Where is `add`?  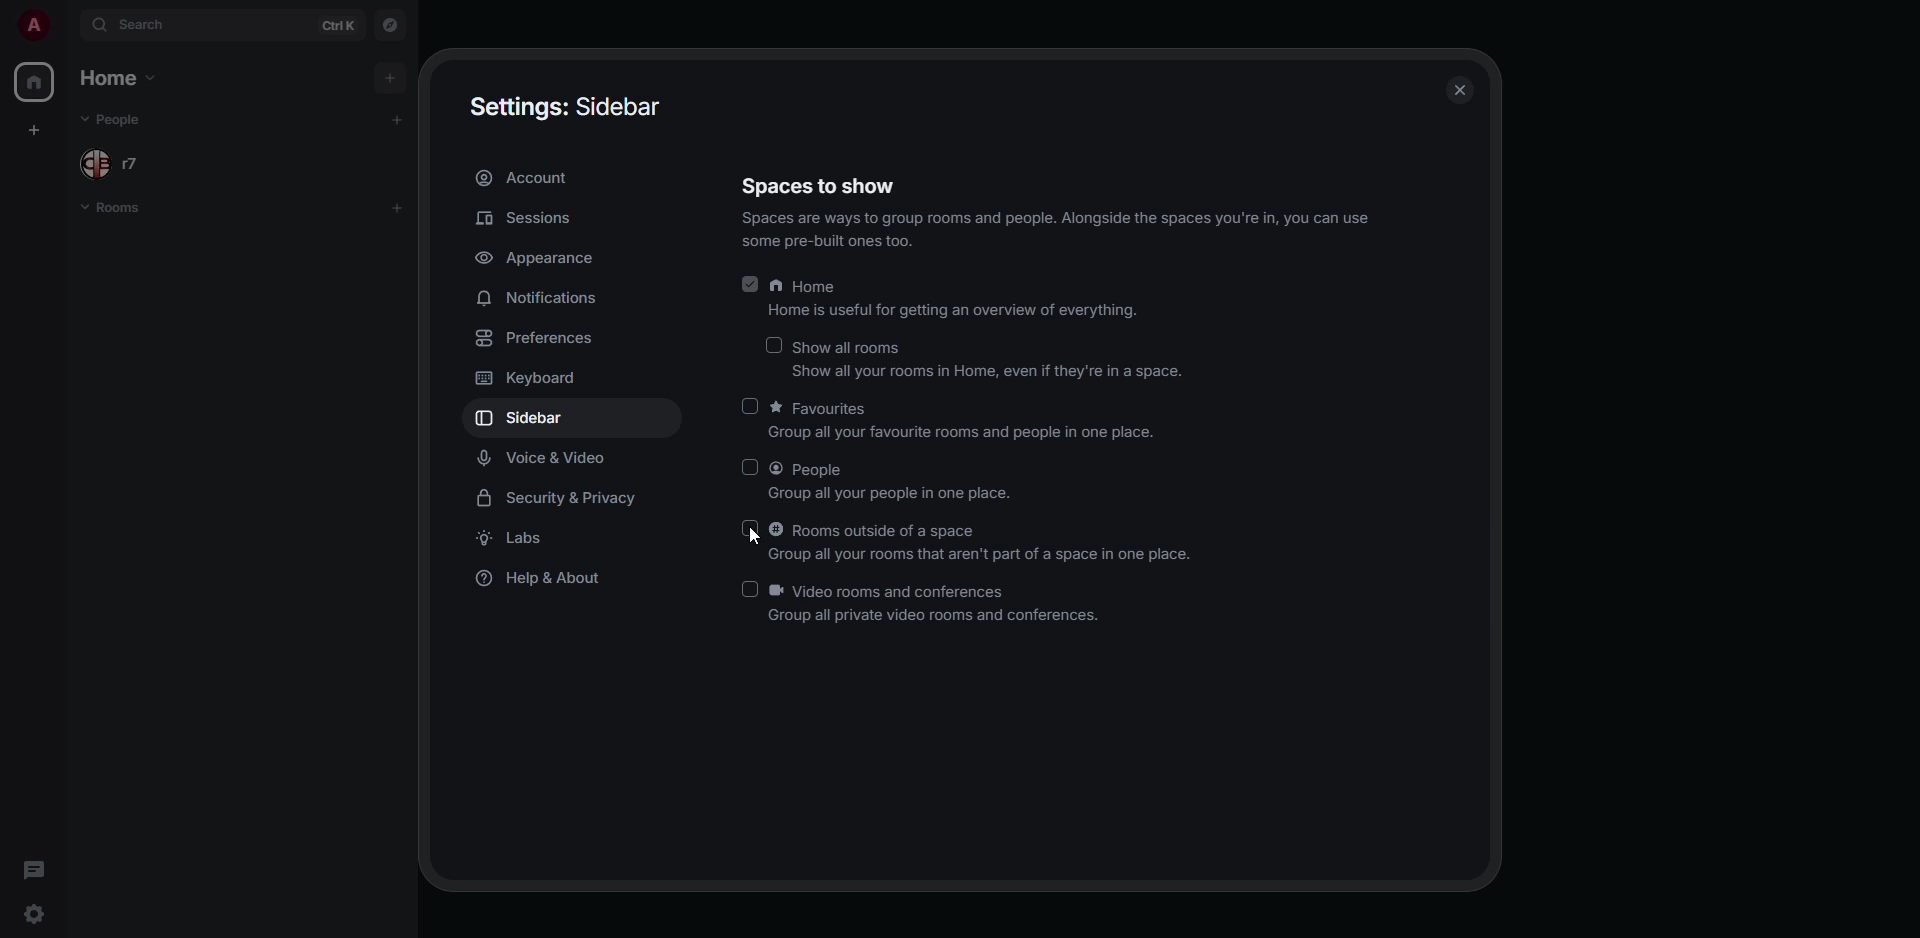 add is located at coordinates (398, 208).